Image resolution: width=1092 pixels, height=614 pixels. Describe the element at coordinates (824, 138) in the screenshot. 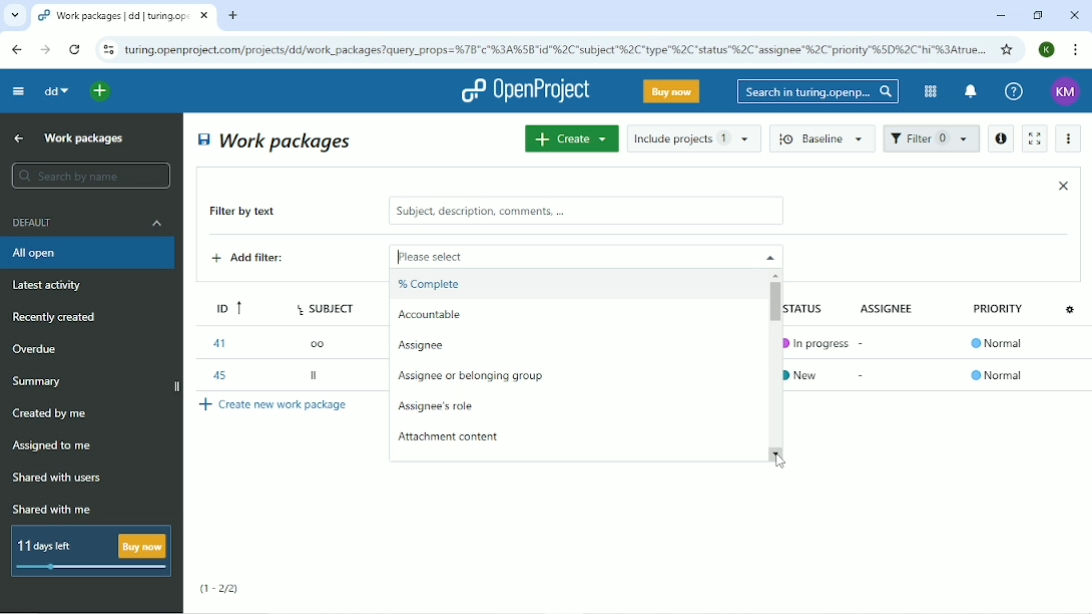

I see `Baseline` at that location.